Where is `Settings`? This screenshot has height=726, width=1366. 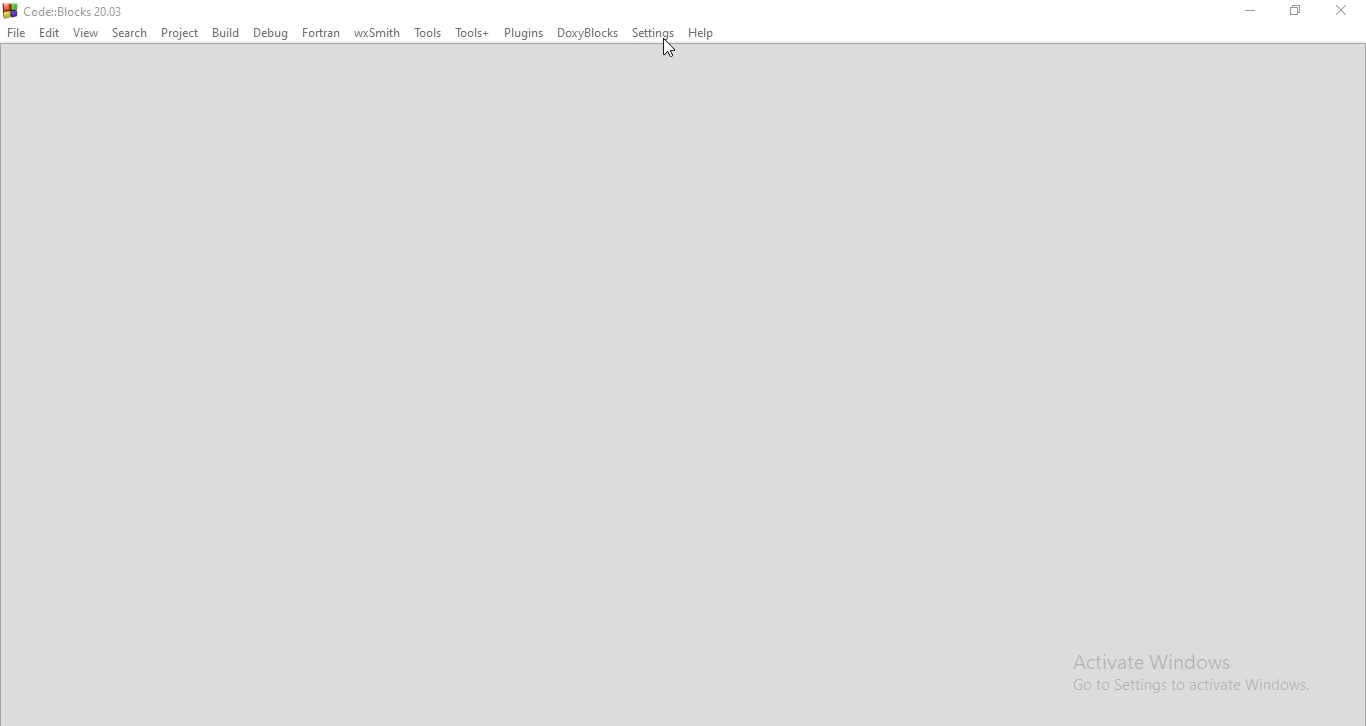
Settings is located at coordinates (653, 32).